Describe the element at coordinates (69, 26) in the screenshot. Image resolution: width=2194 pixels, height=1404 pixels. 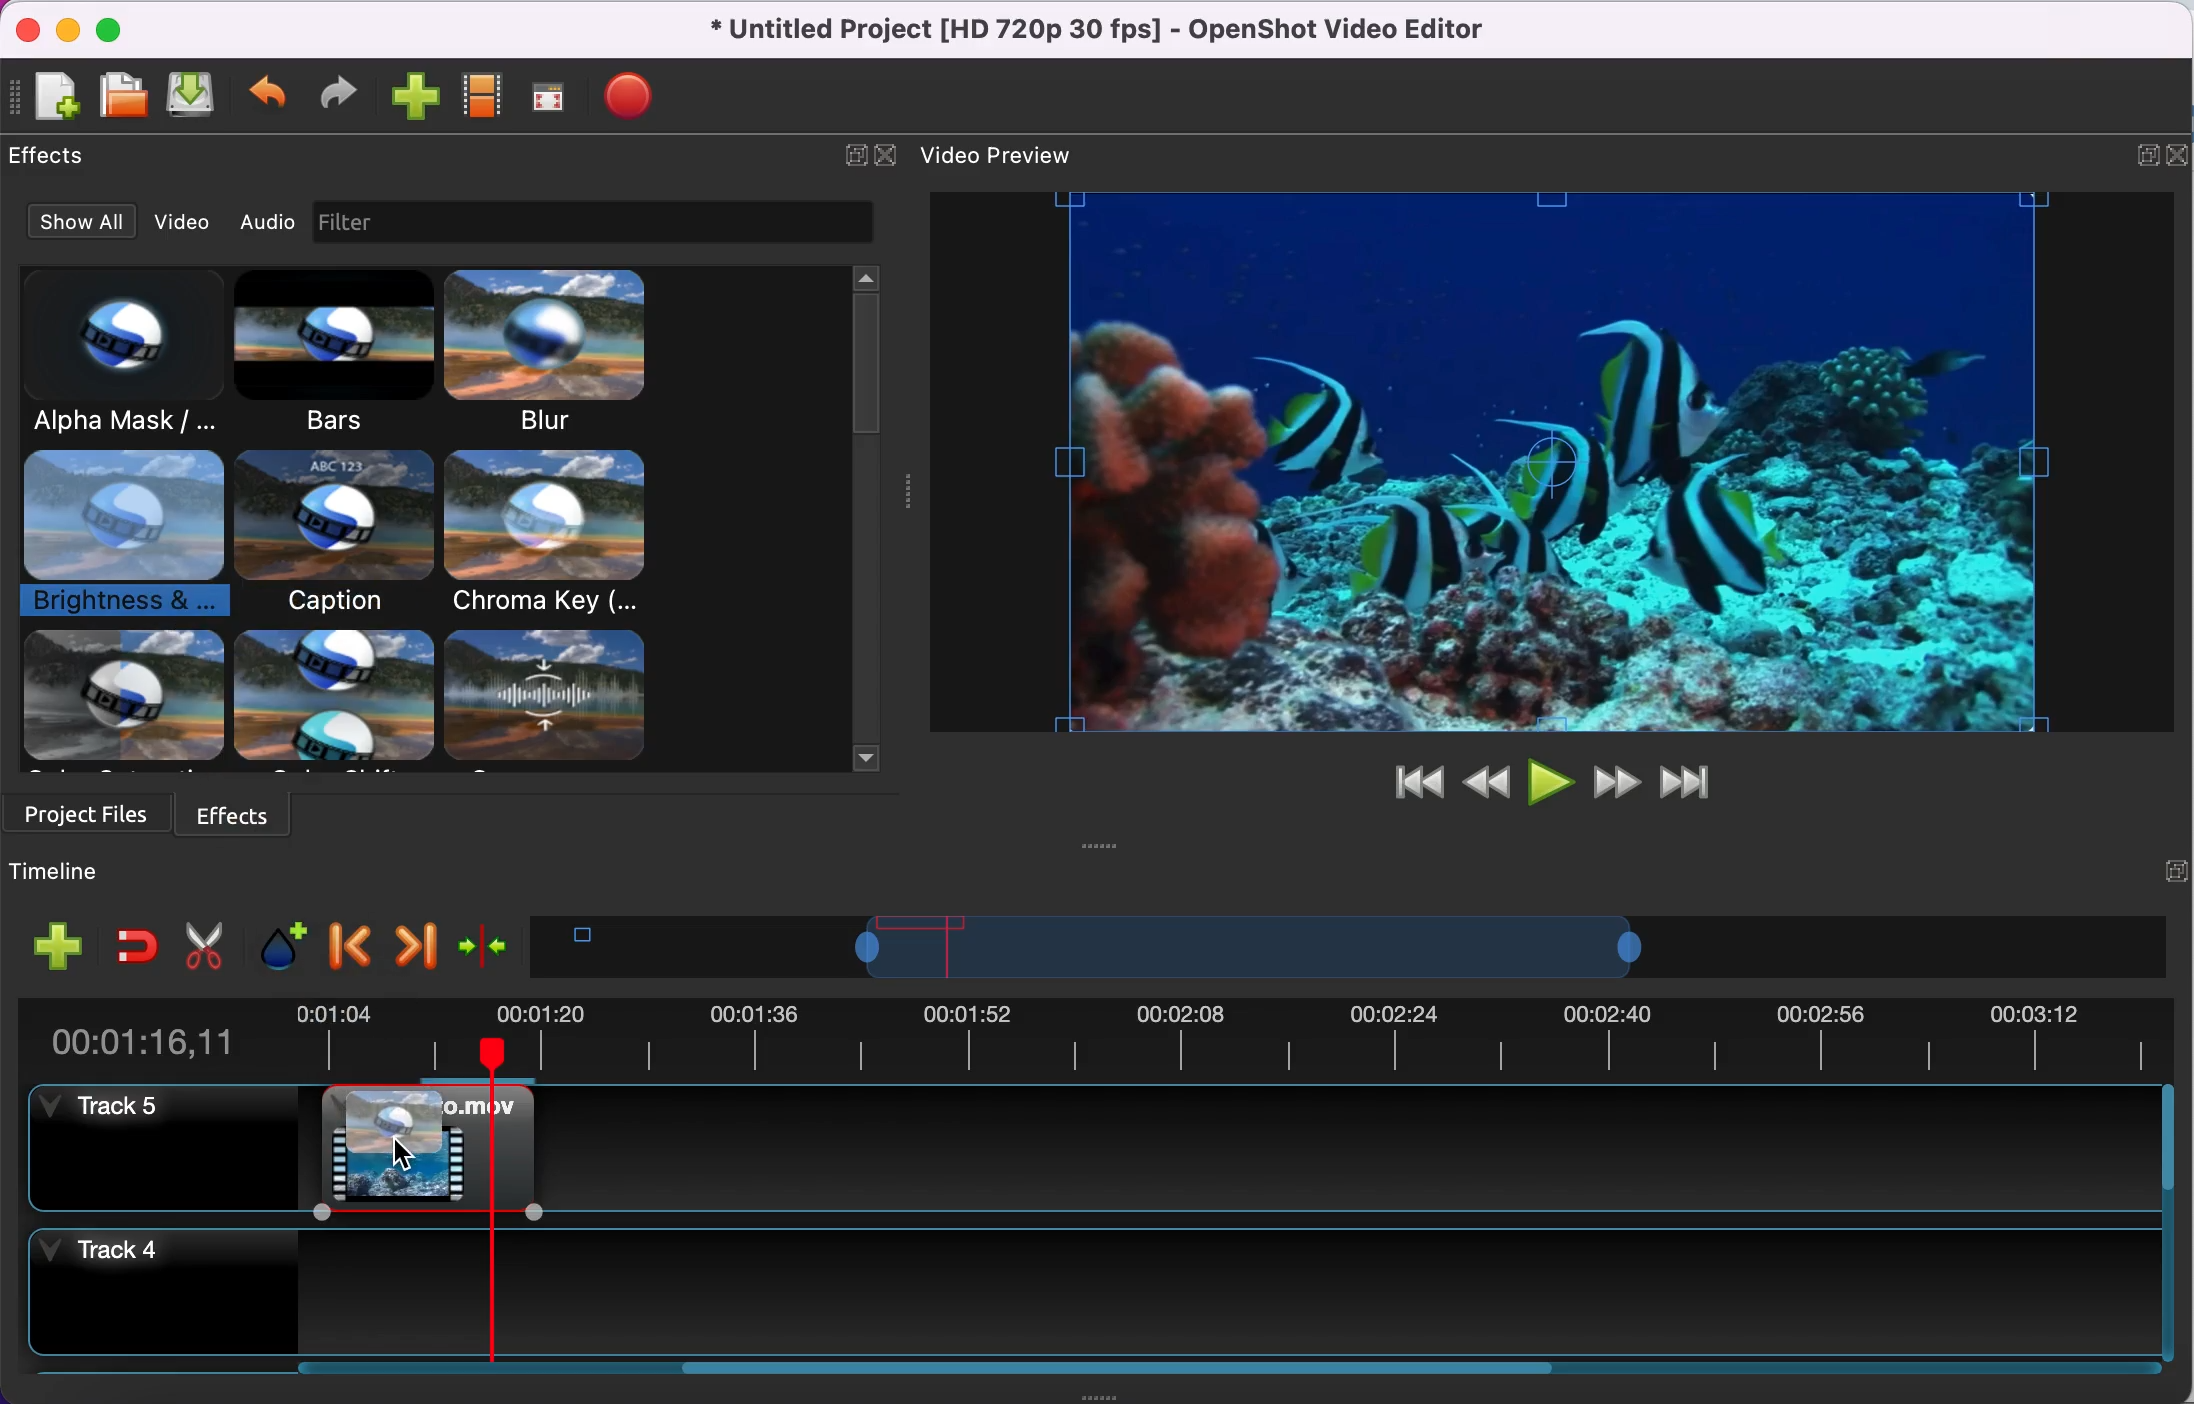
I see `minimize` at that location.